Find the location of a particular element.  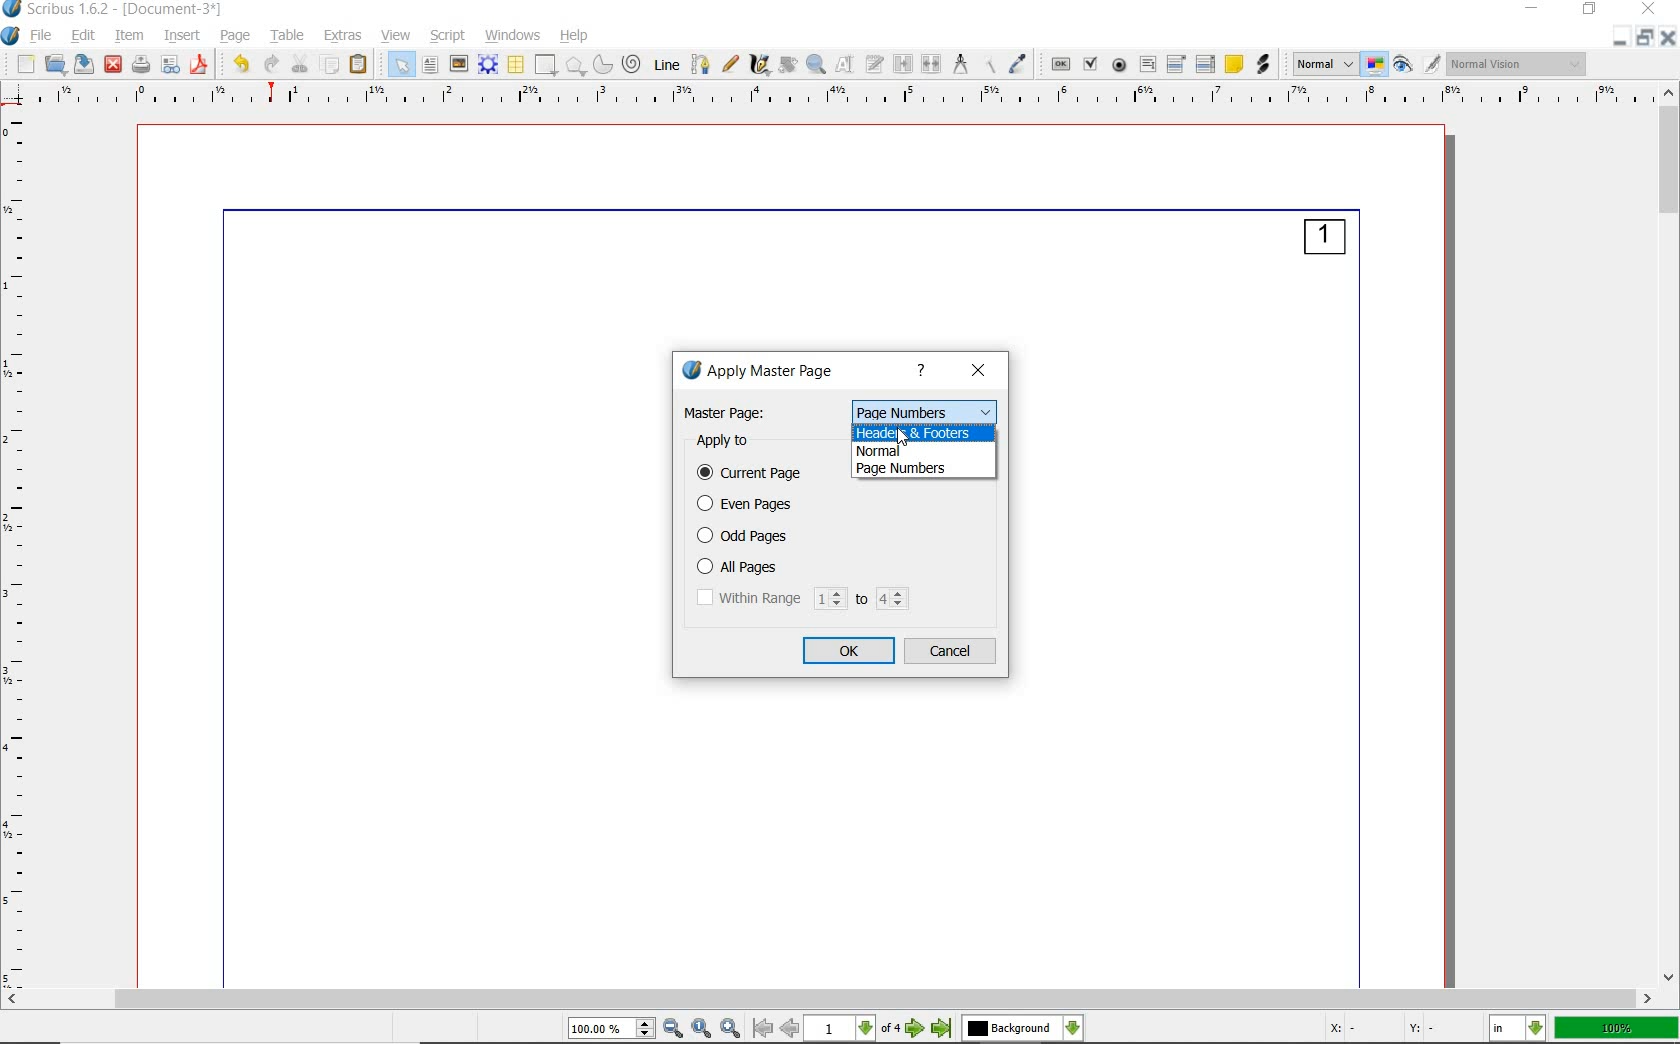

help is located at coordinates (924, 372).